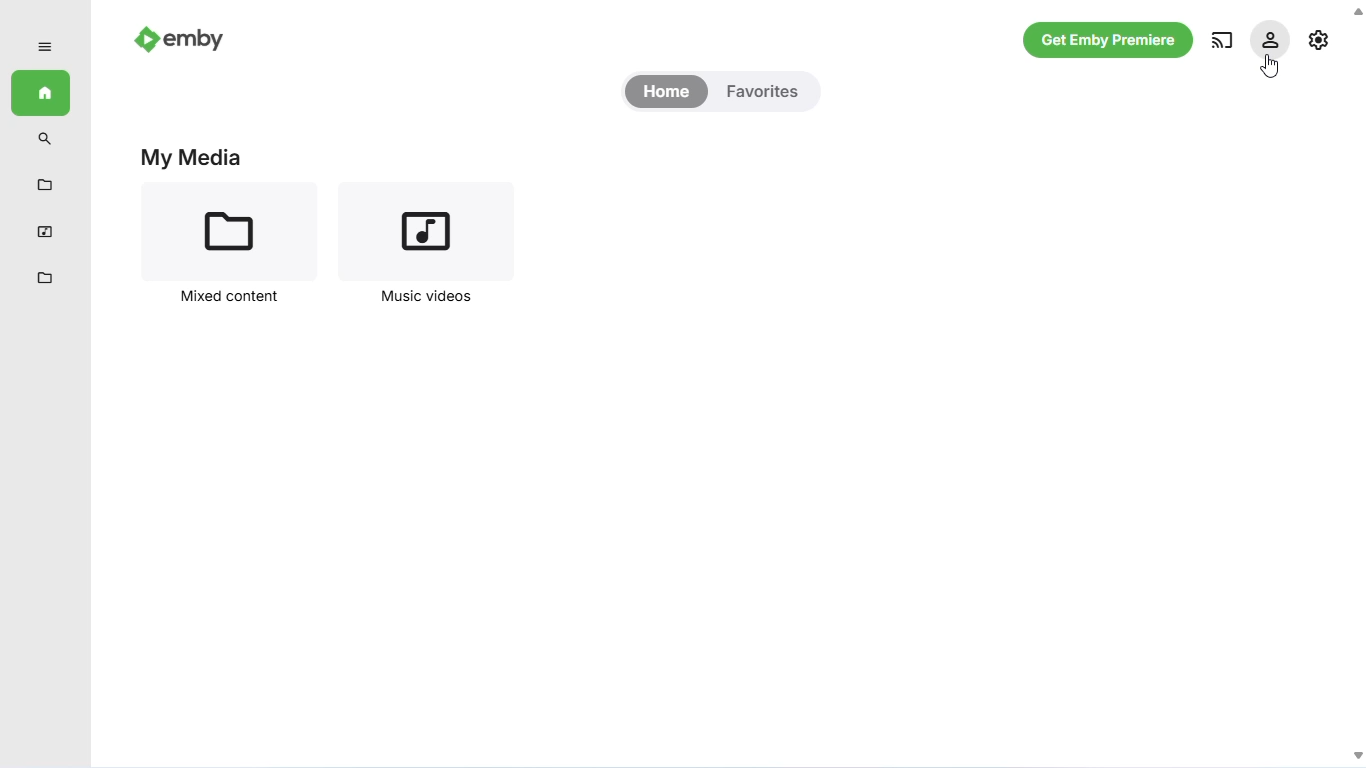 This screenshot has width=1366, height=768. I want to click on scrollbar, so click(1355, 383).